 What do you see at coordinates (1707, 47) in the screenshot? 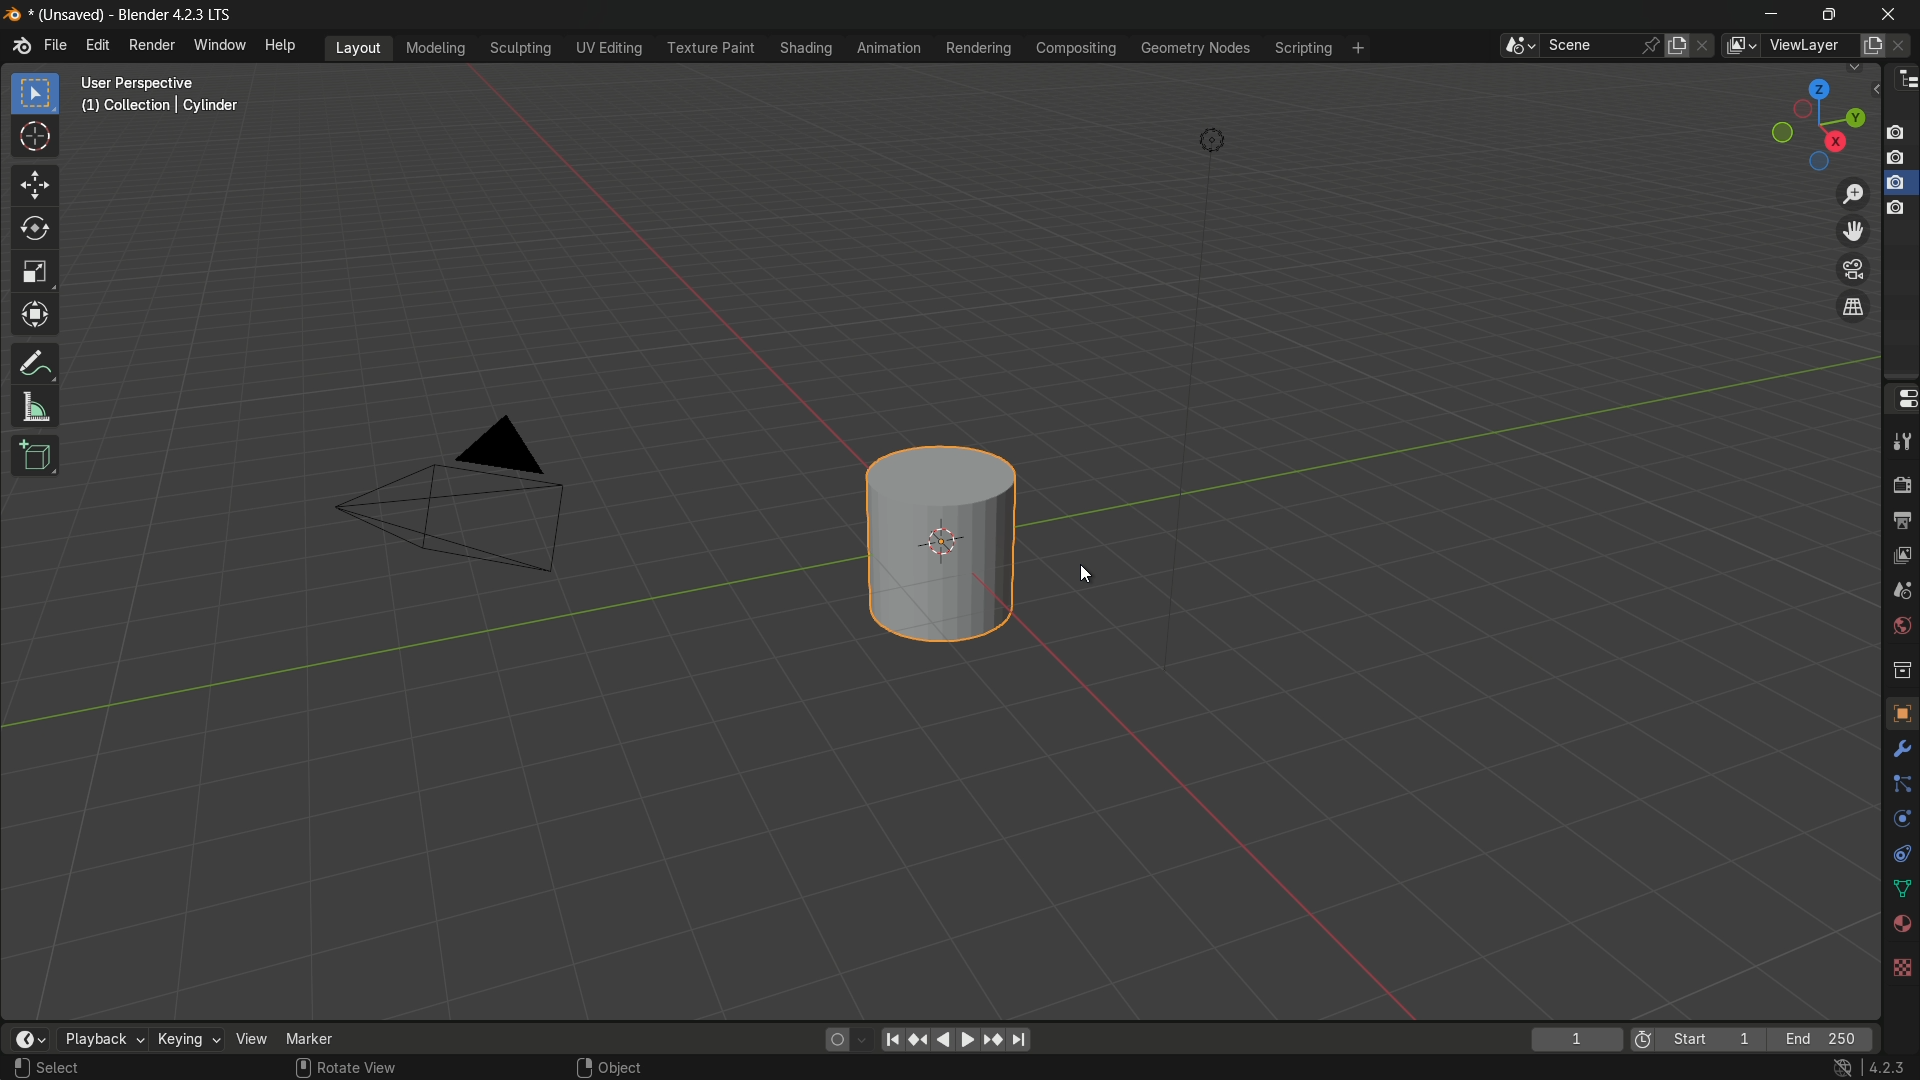
I see `delete scene` at bounding box center [1707, 47].